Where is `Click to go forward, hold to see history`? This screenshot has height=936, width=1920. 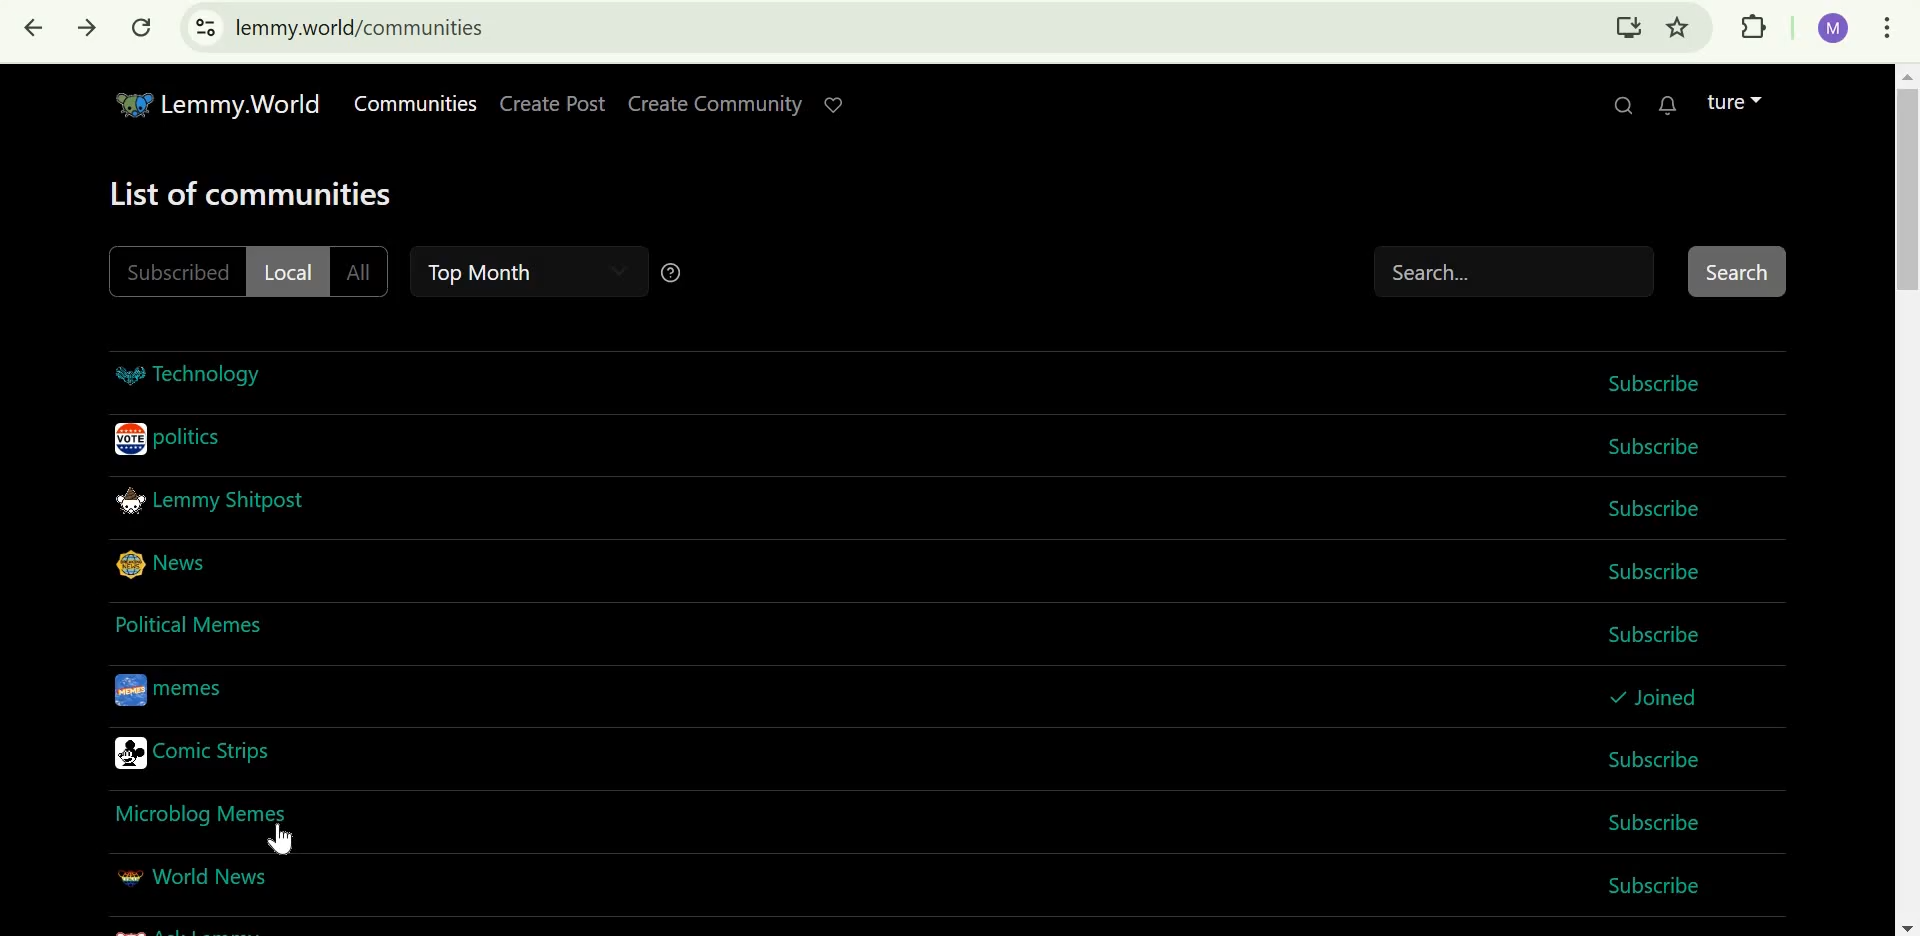
Click to go forward, hold to see history is located at coordinates (89, 33).